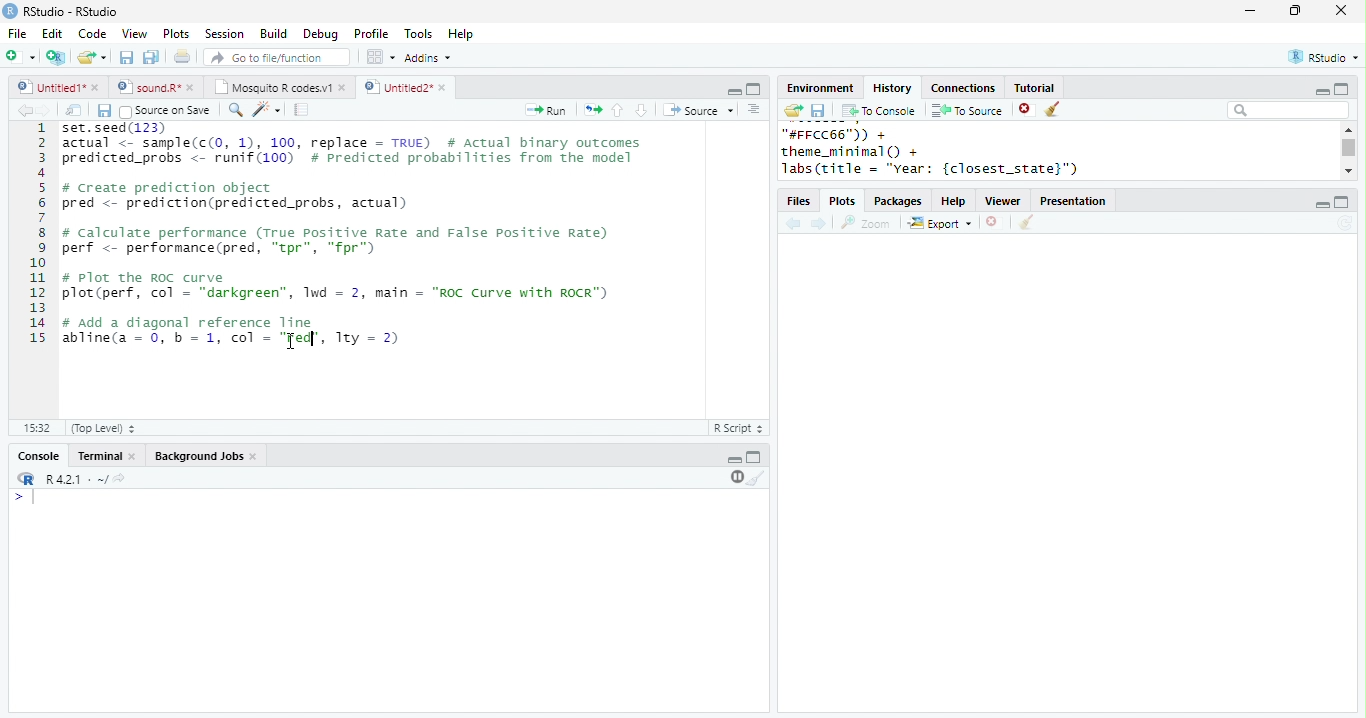 Image resolution: width=1366 pixels, height=718 pixels. What do you see at coordinates (338, 287) in the screenshot?
I see `# Plot the ROC curveplot(perf, col - "darkgreen”, 1wd = 2, main = "ROC Curve with ROCR")` at bounding box center [338, 287].